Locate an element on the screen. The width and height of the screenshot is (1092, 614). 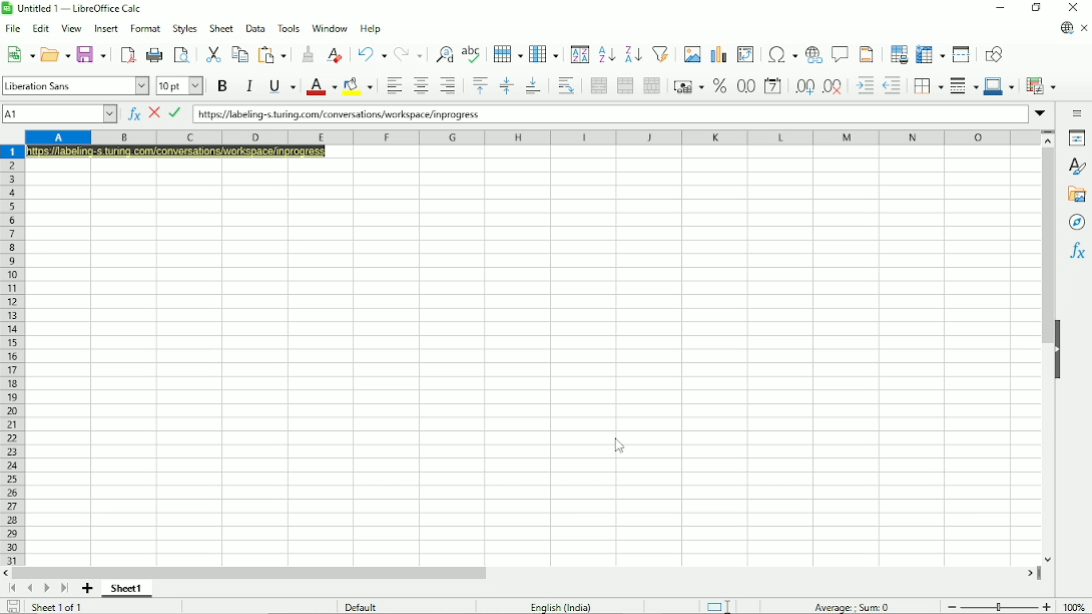
Functions is located at coordinates (1077, 254).